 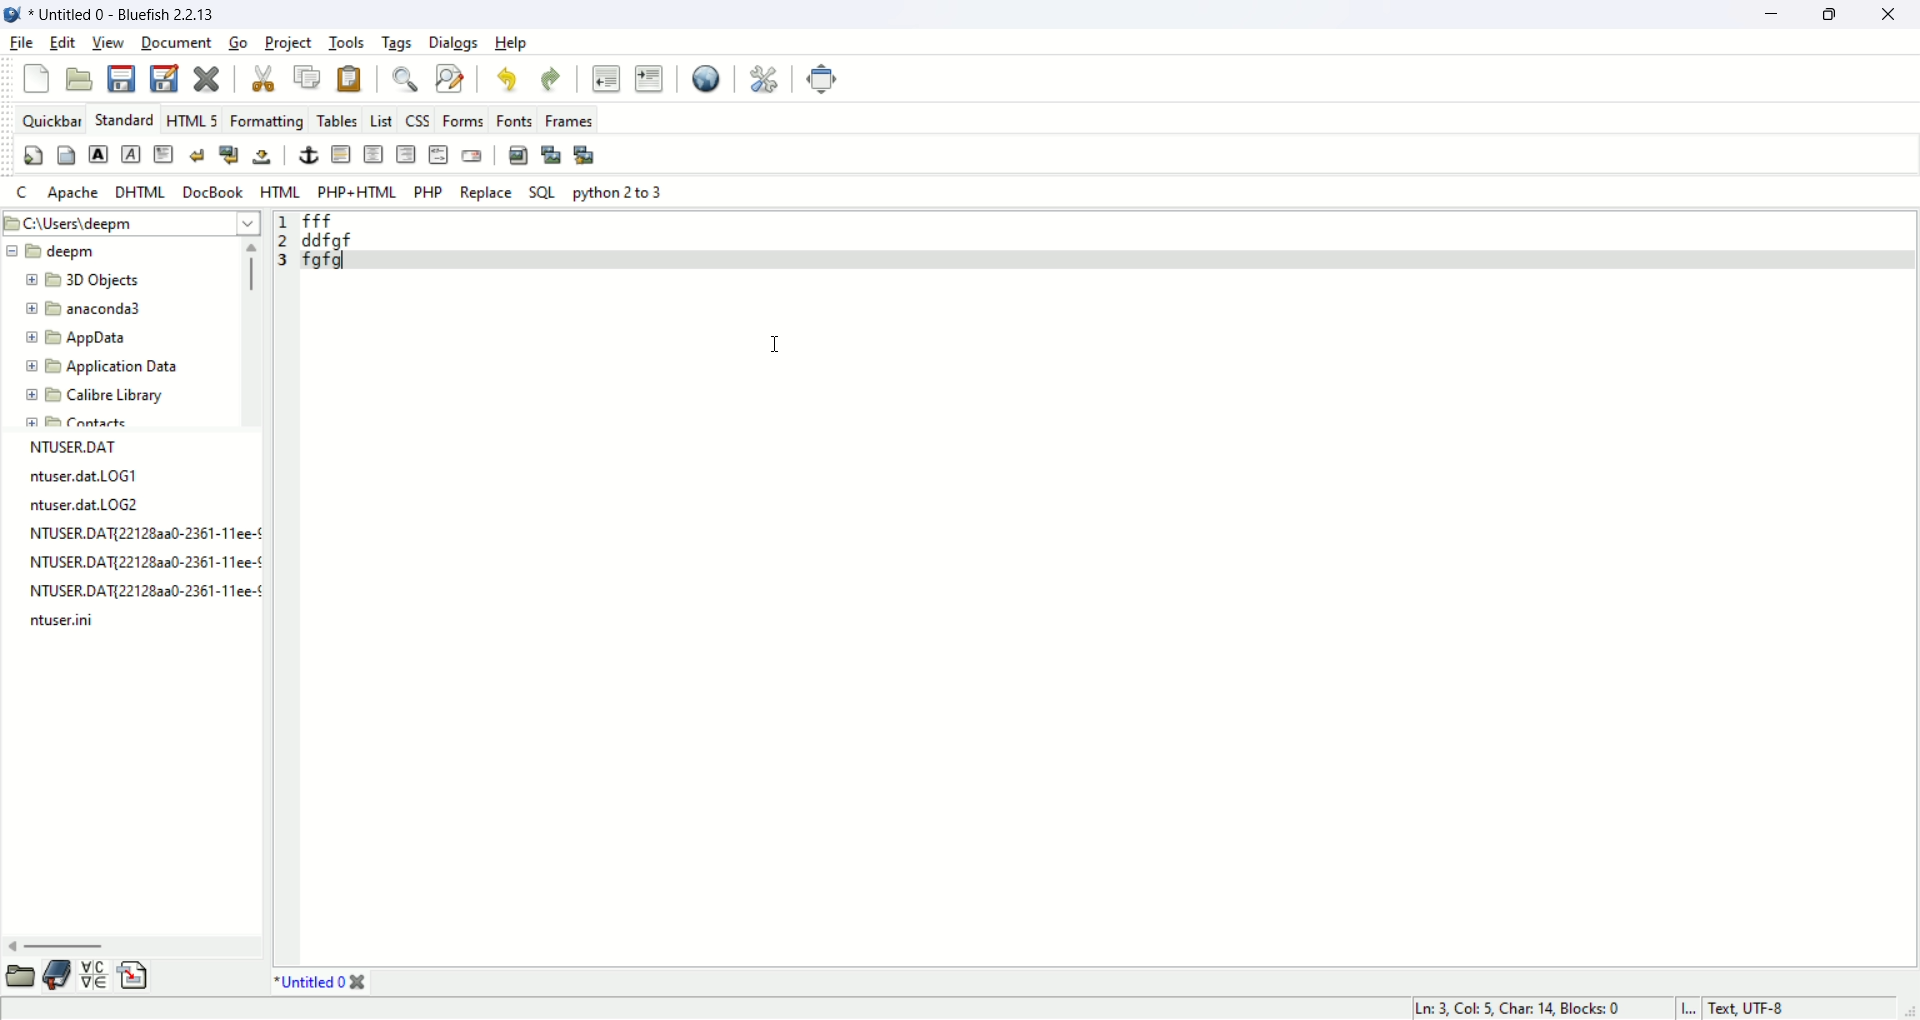 What do you see at coordinates (266, 119) in the screenshot?
I see `formatting` at bounding box center [266, 119].